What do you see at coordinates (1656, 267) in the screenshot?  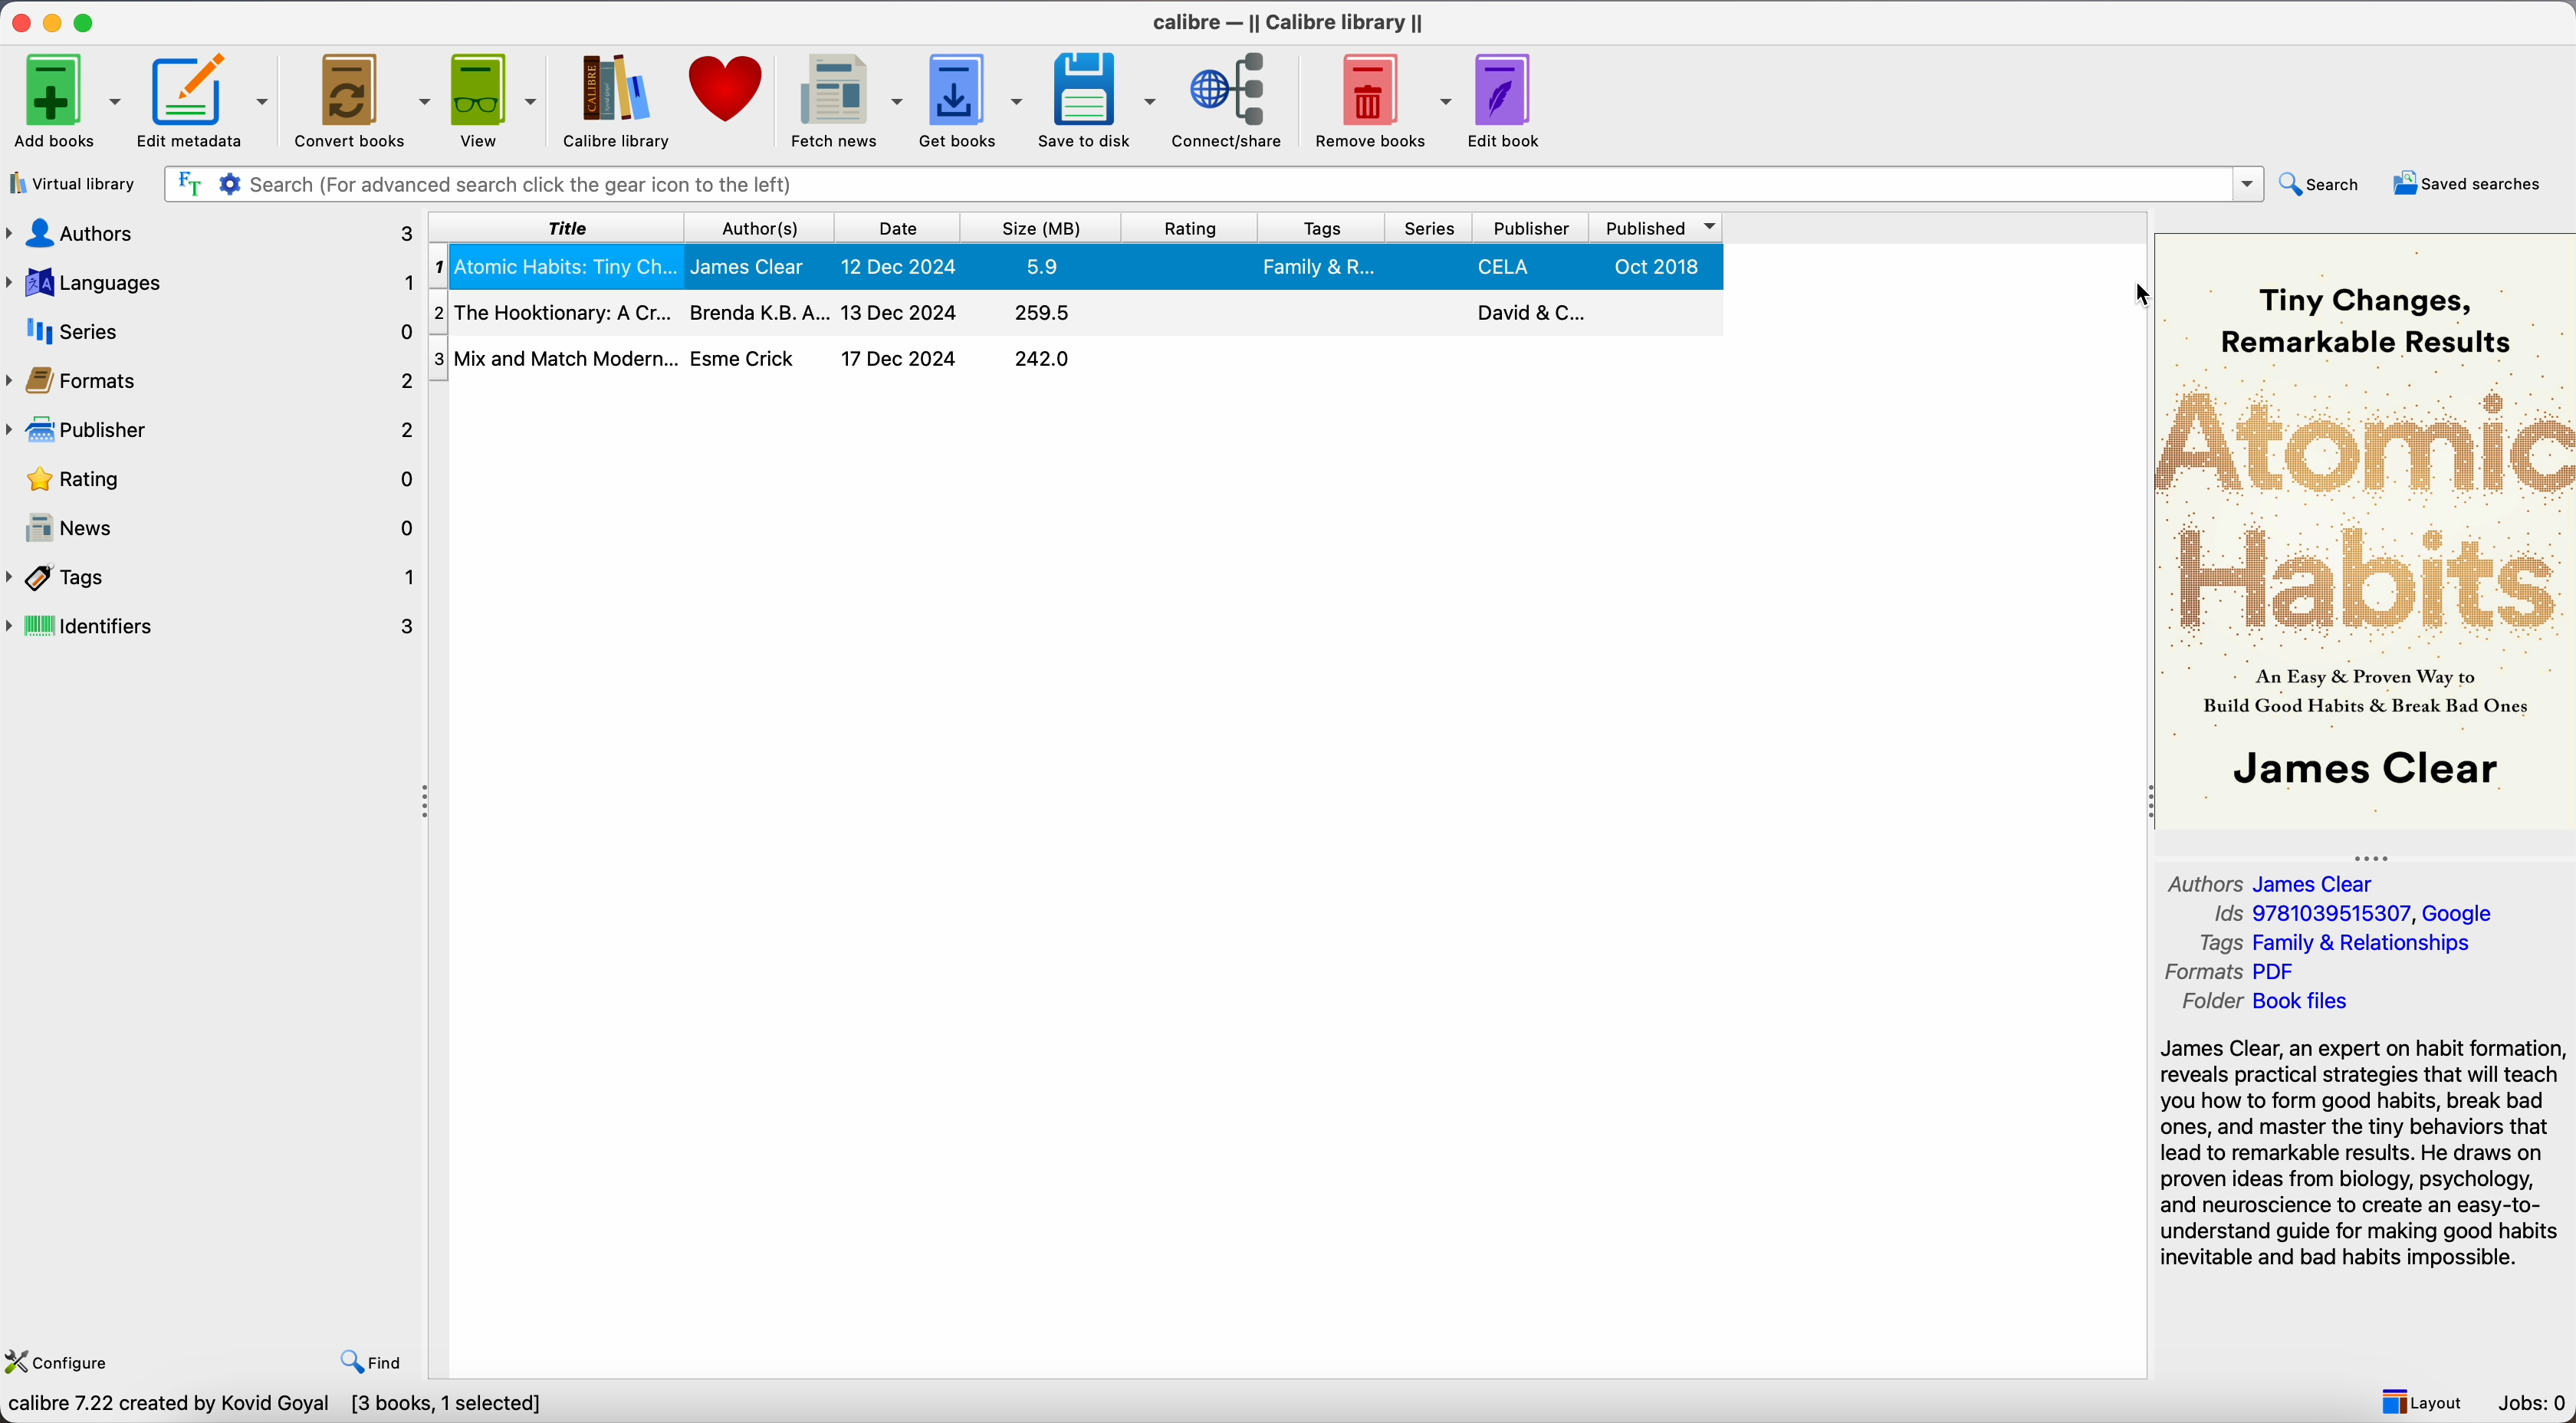 I see `Oct 2018` at bounding box center [1656, 267].